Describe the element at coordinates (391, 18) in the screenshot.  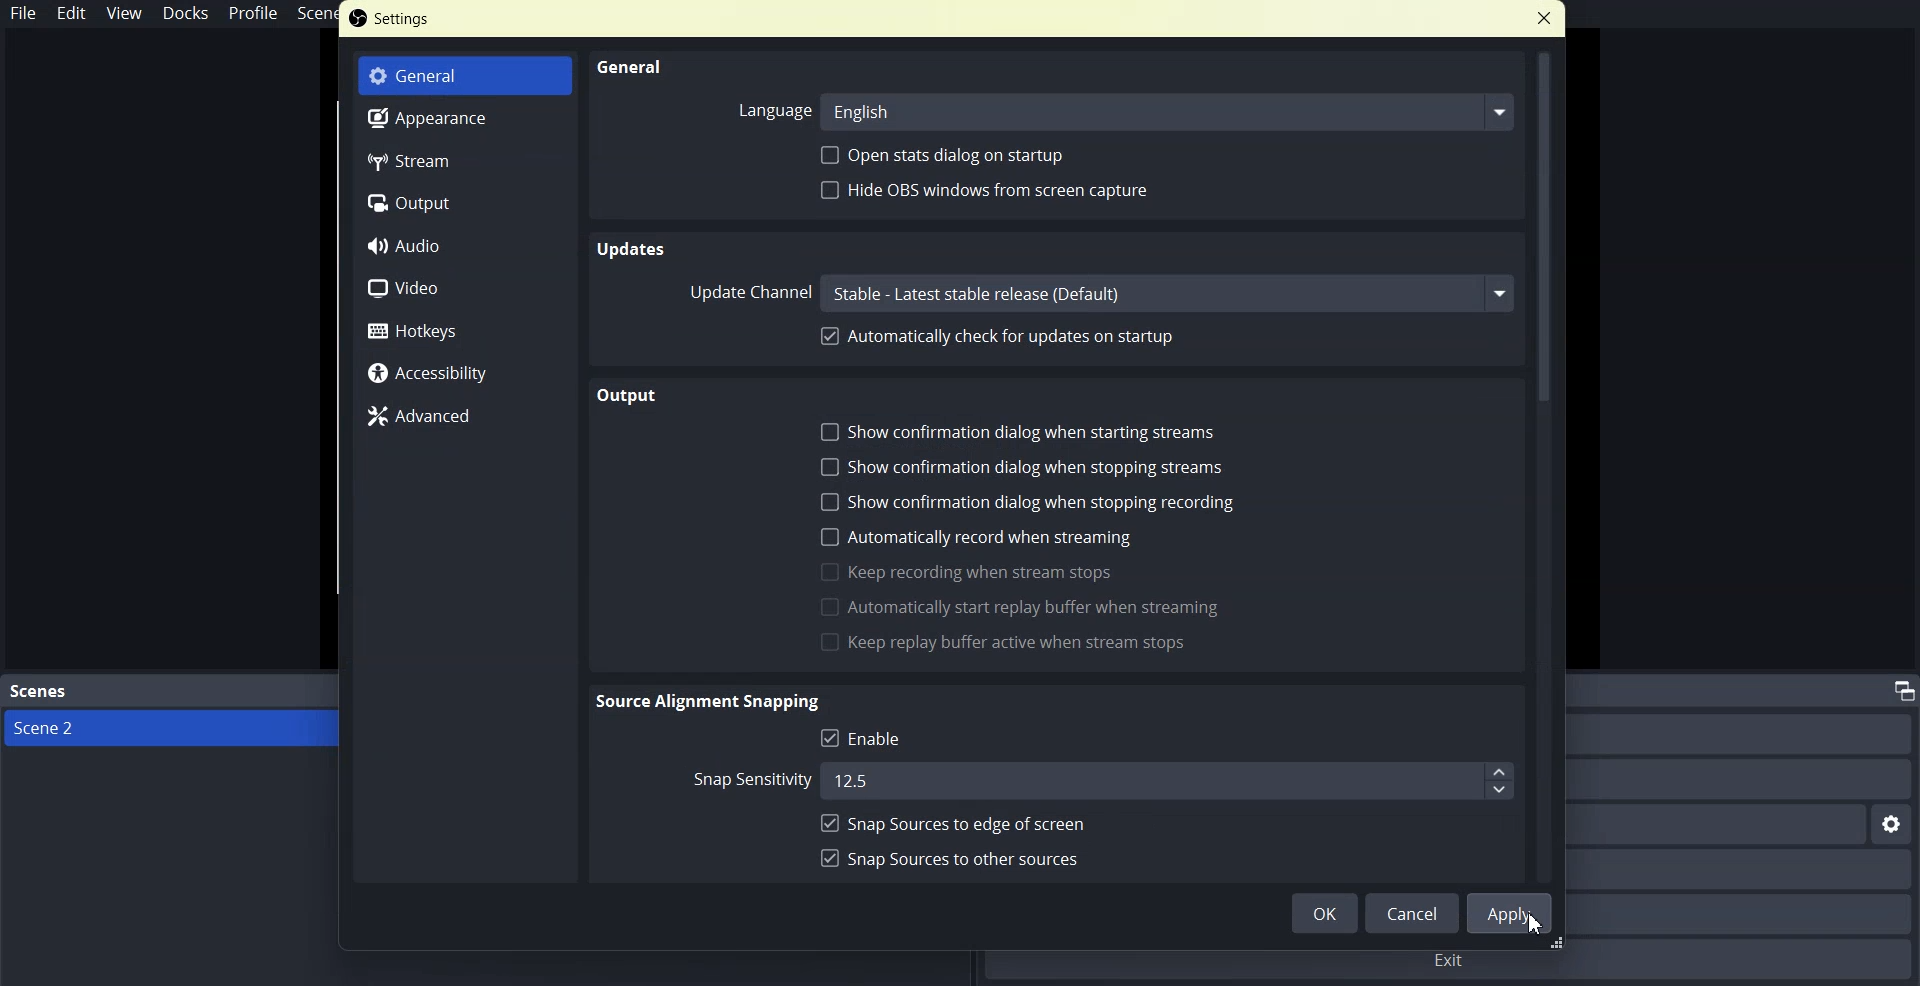
I see `Settings` at that location.